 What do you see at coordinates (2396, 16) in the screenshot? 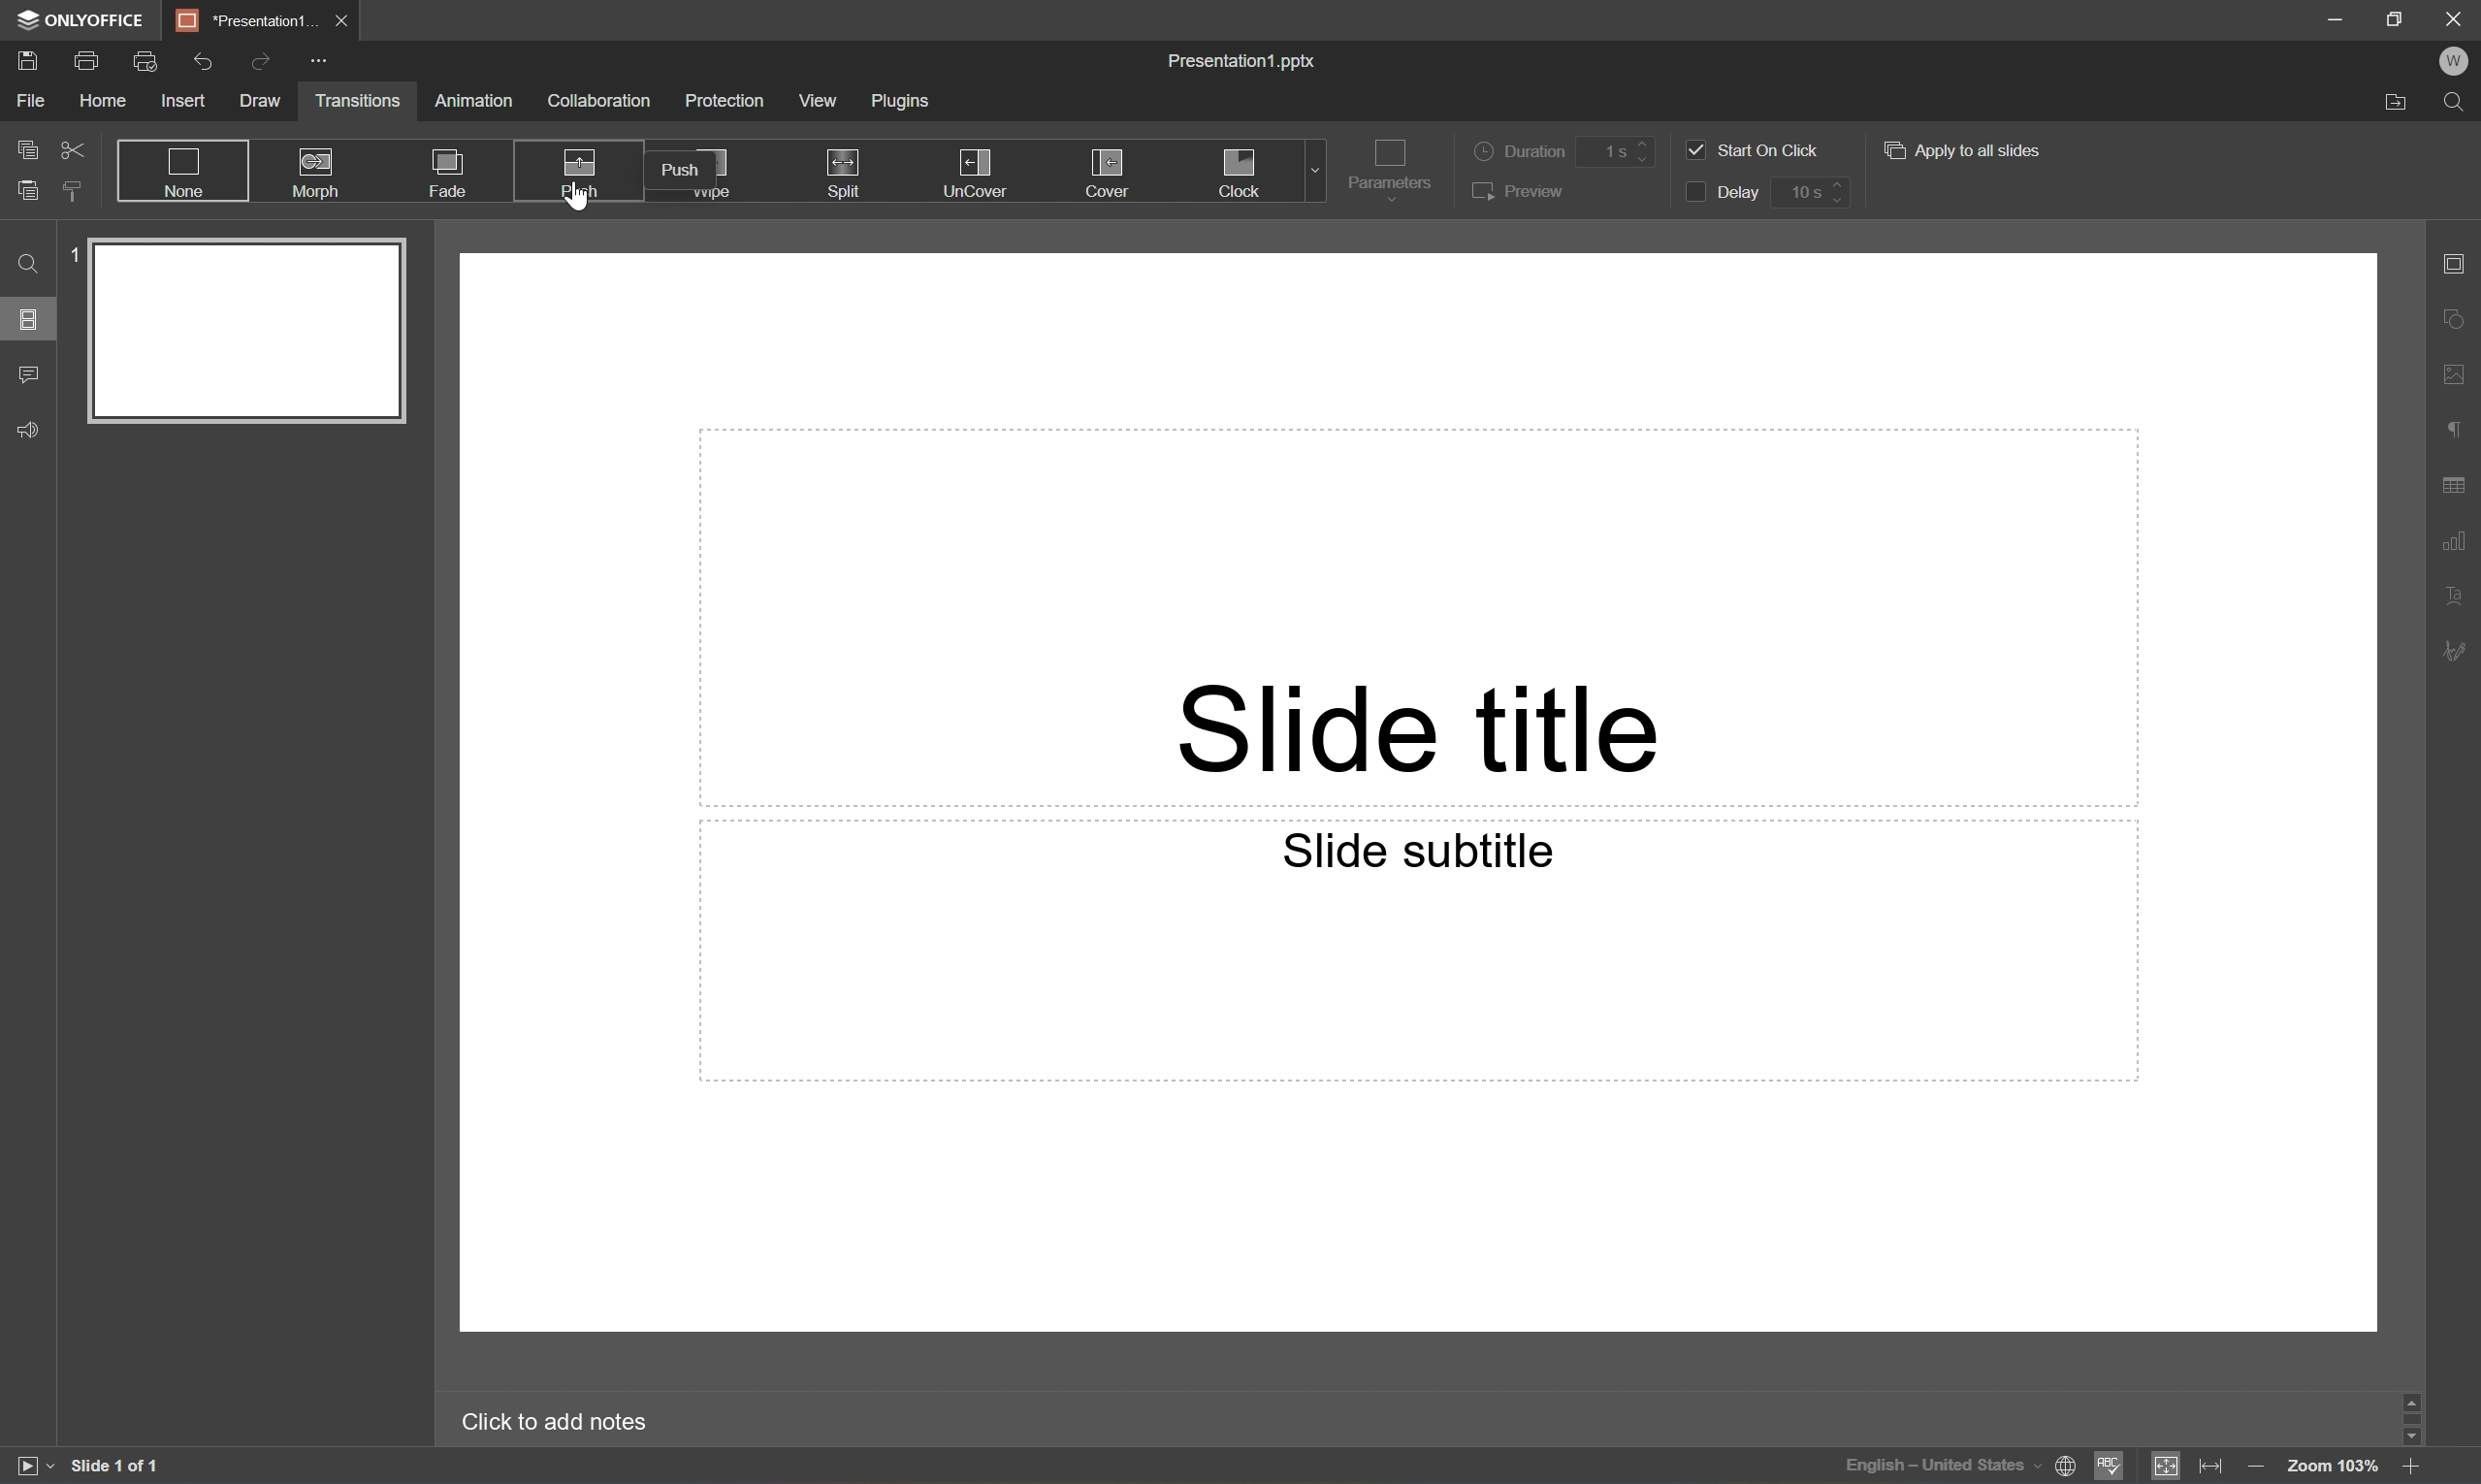
I see `Restore Down` at bounding box center [2396, 16].